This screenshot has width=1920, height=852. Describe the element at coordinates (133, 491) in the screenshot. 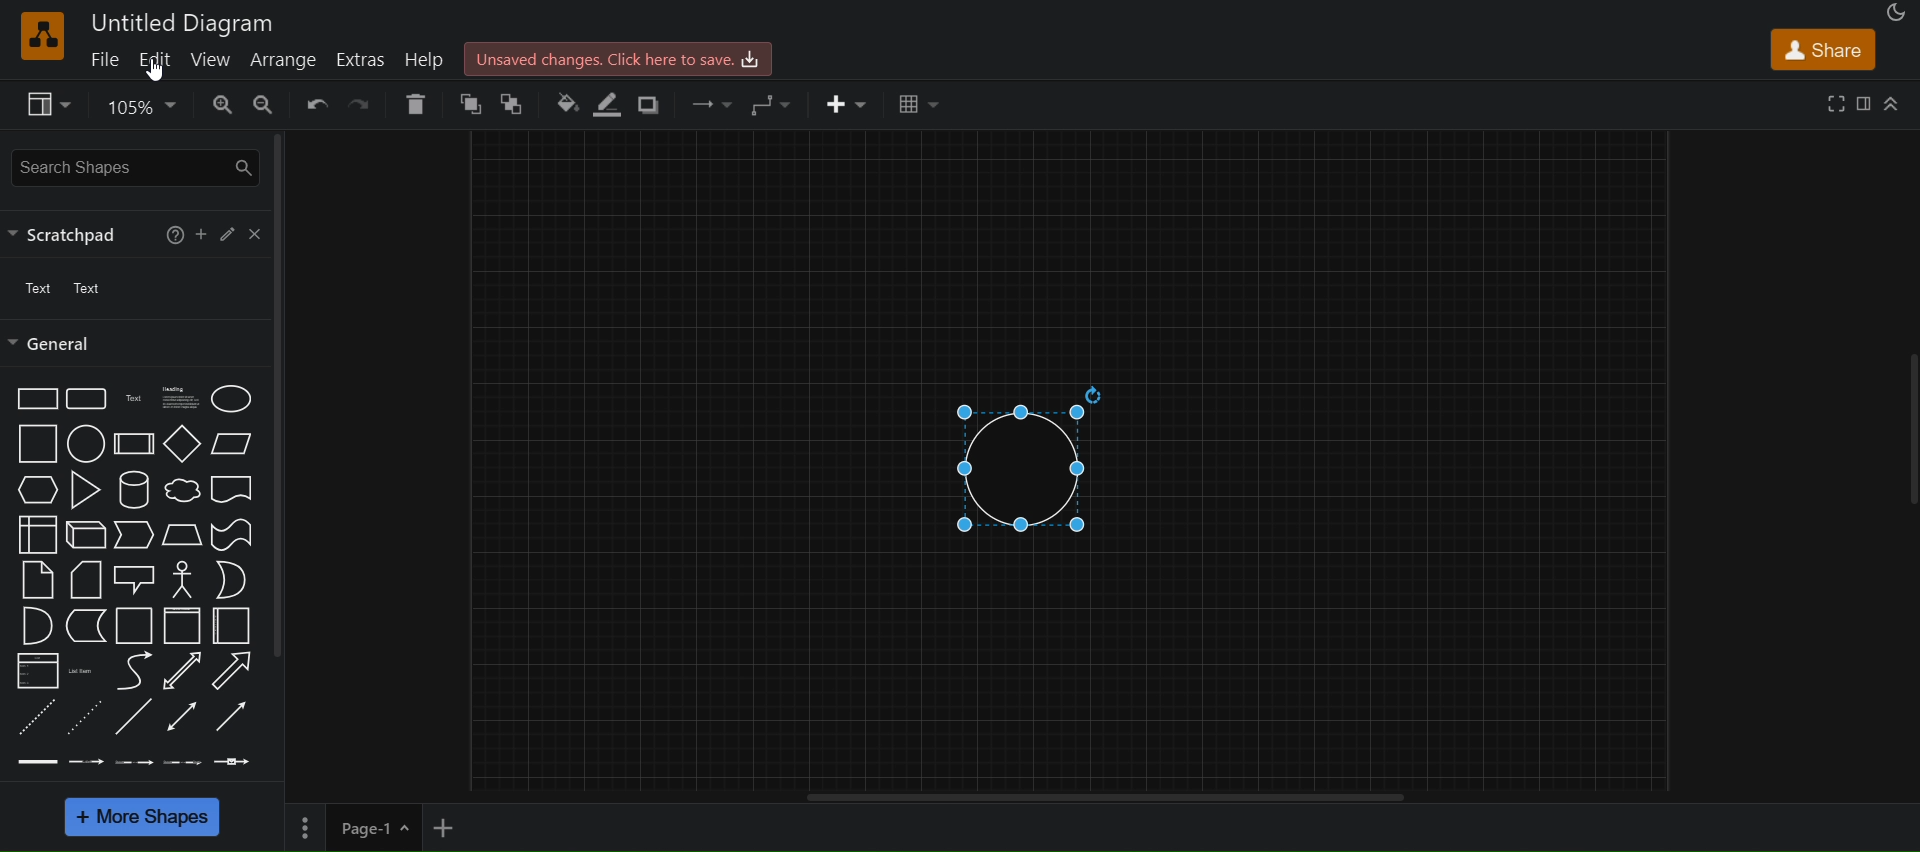

I see `cylinder` at that location.